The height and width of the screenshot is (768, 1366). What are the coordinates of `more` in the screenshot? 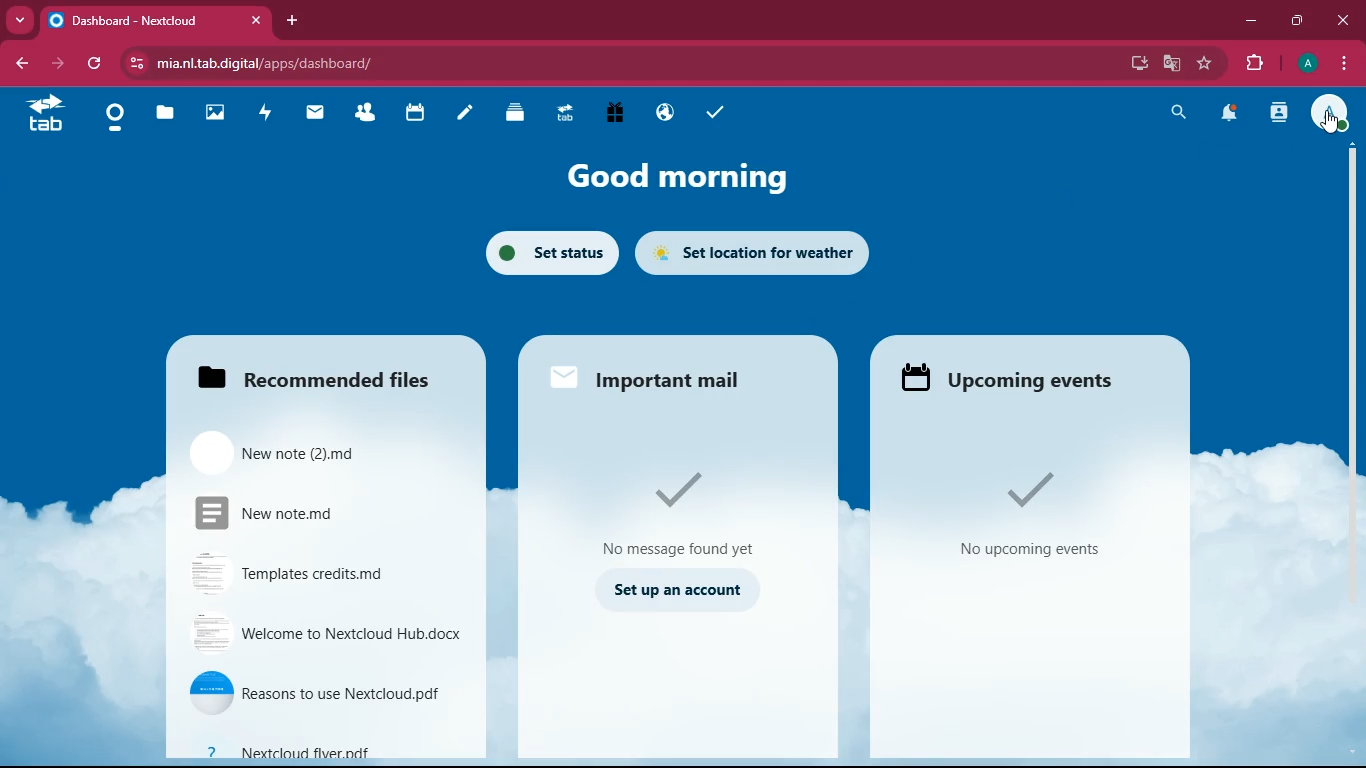 It's located at (19, 19).